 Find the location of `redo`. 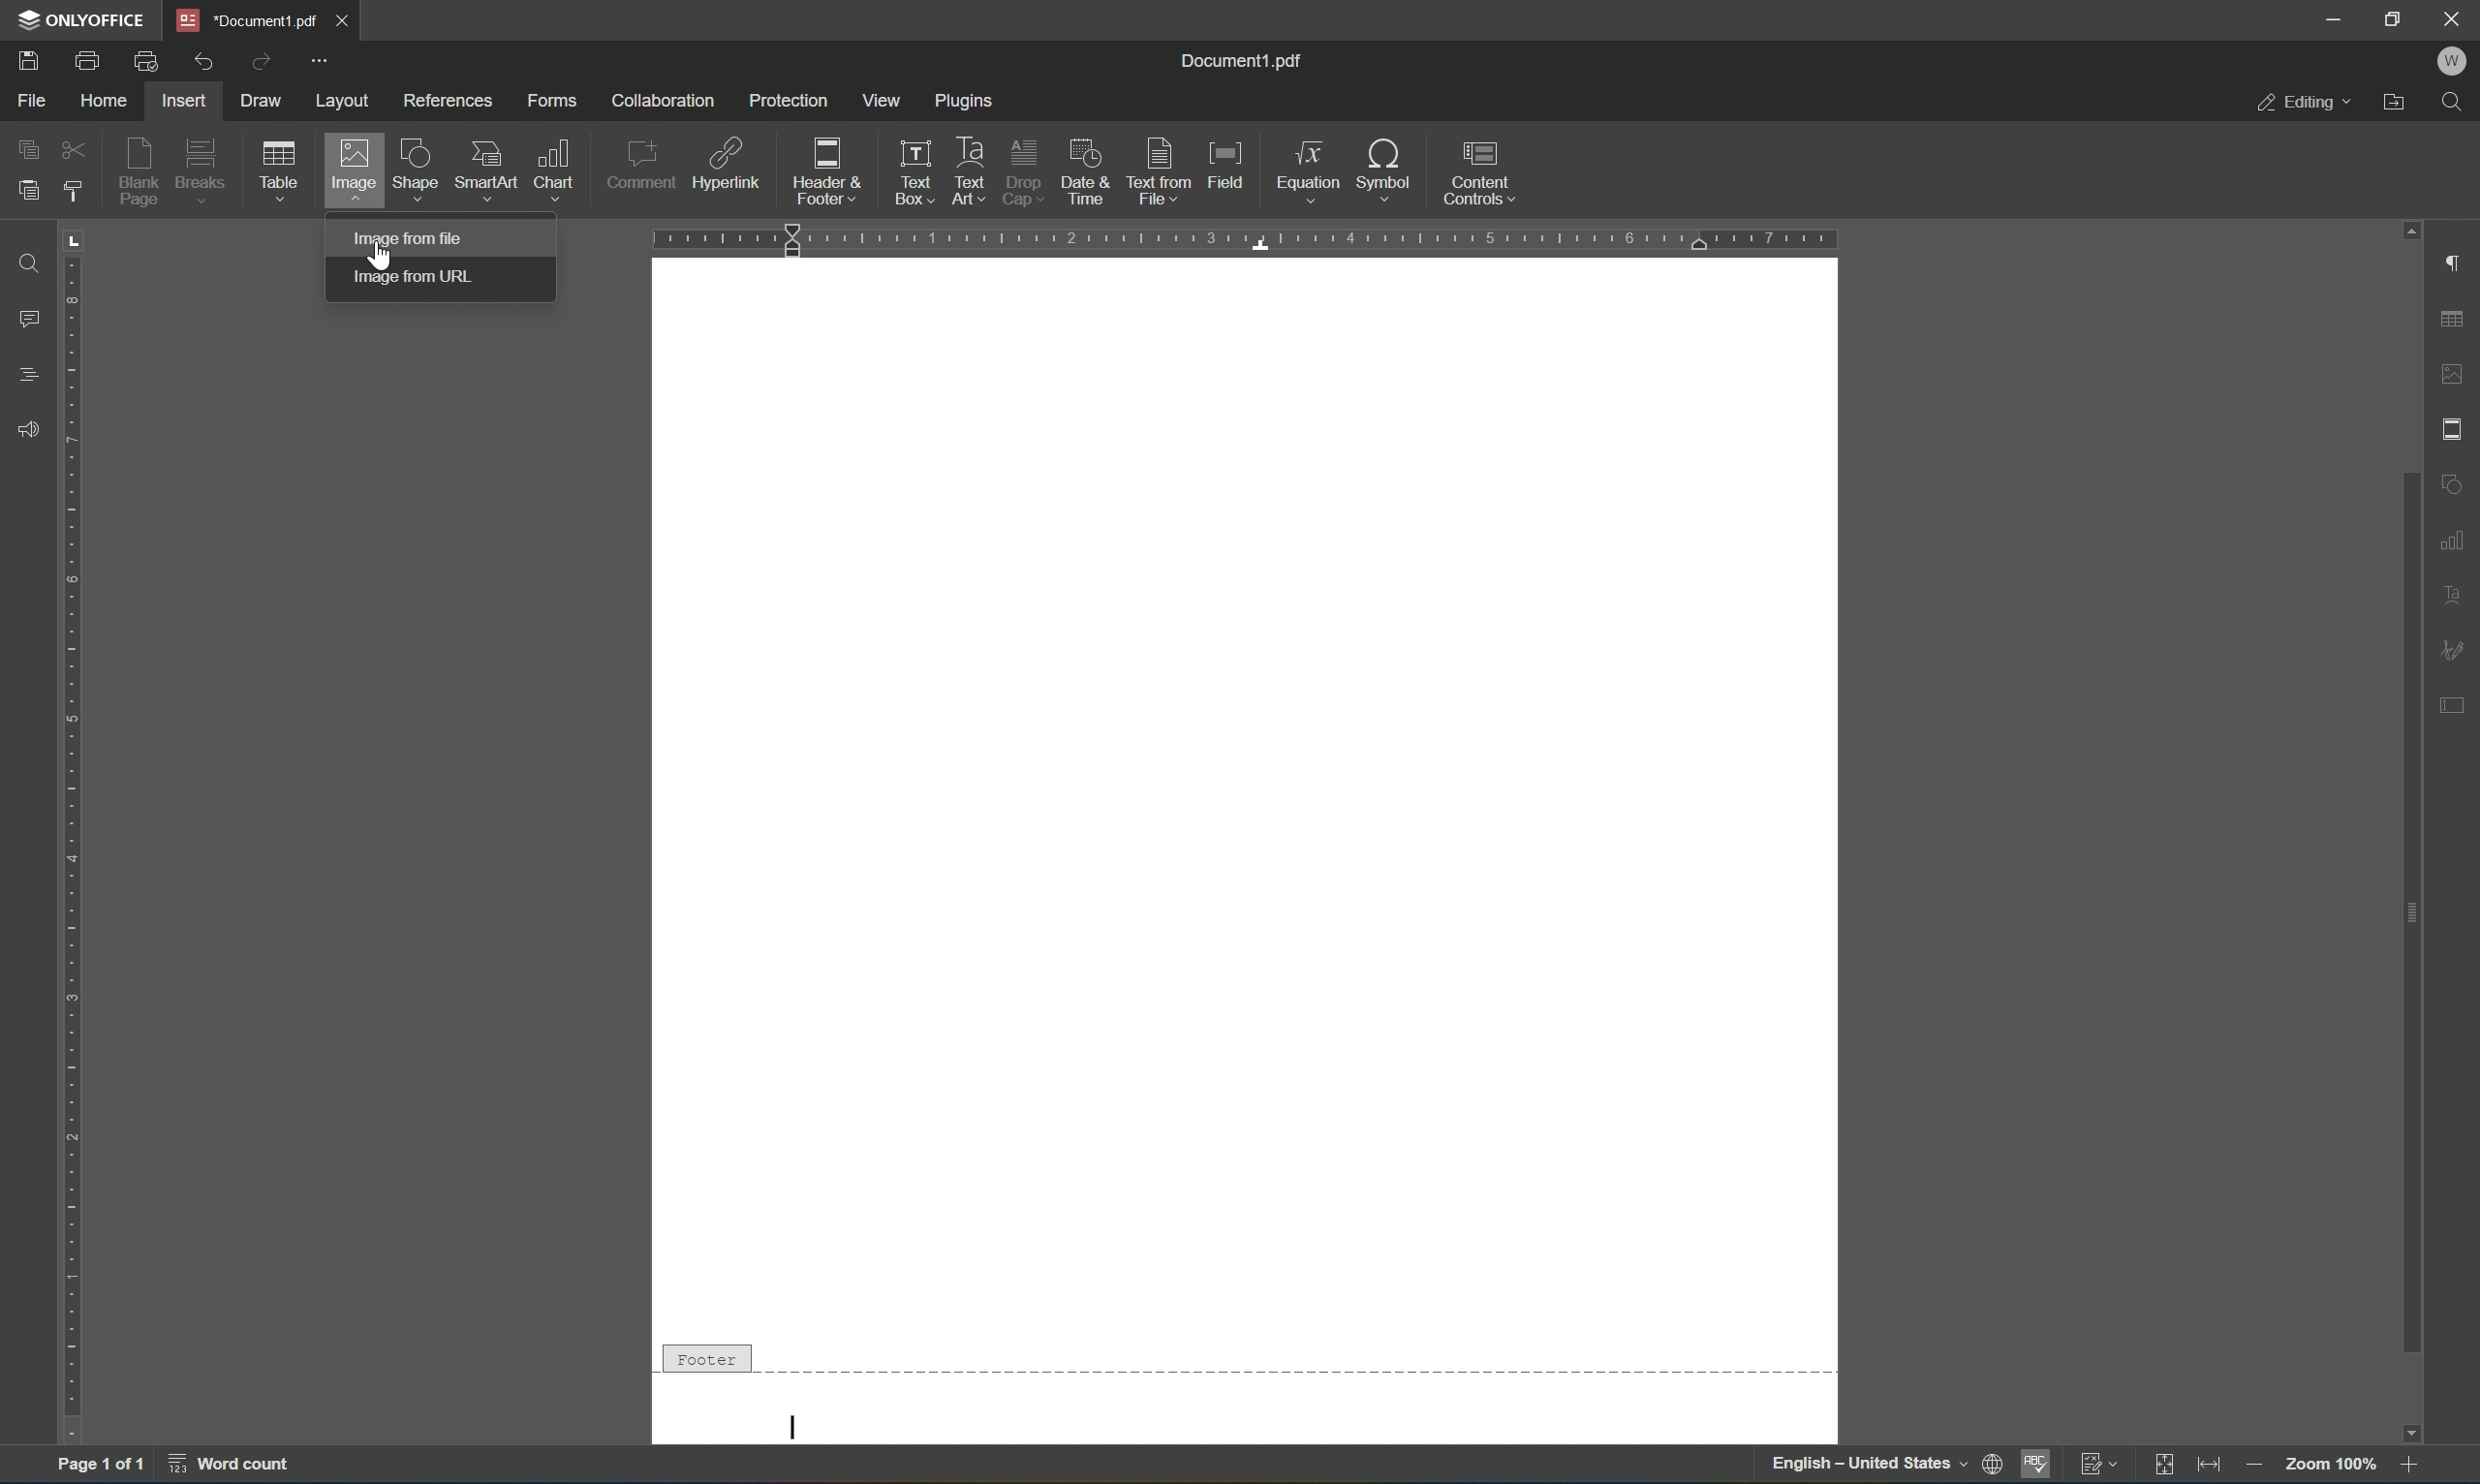

redo is located at coordinates (264, 66).